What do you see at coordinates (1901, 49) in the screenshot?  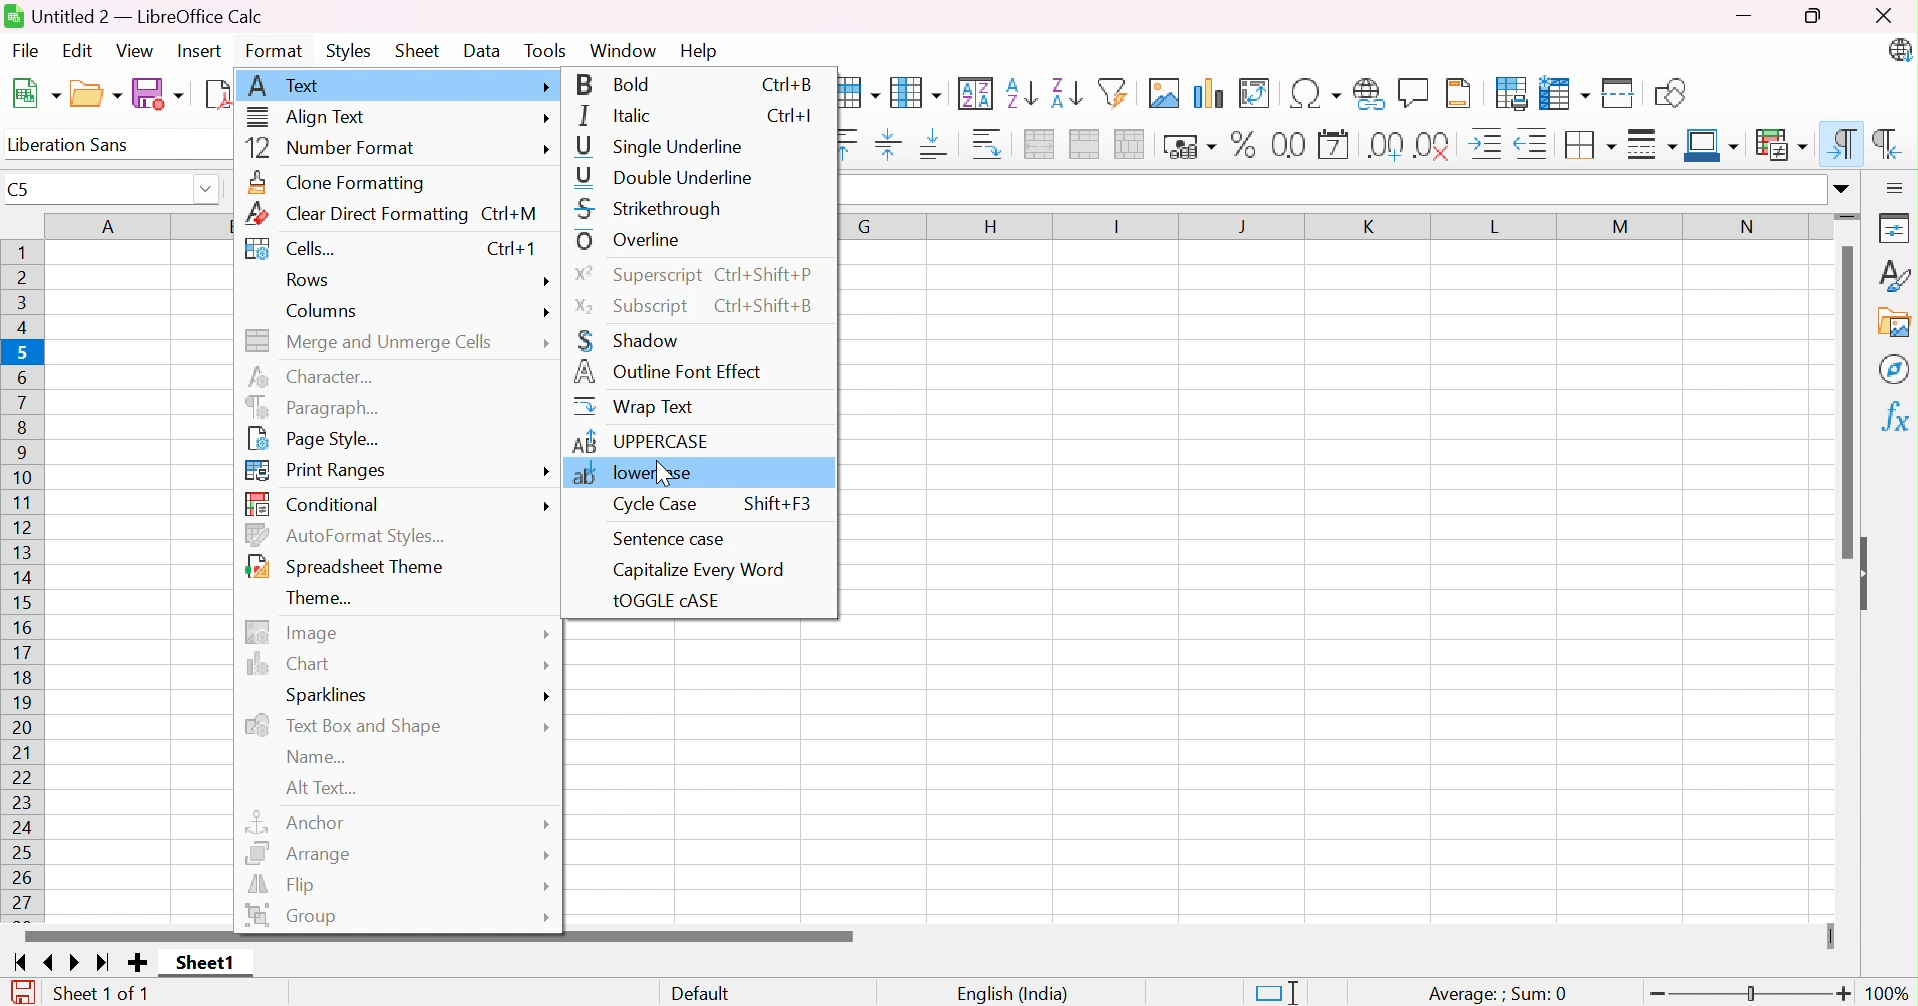 I see `LibreOffice Update Available` at bounding box center [1901, 49].